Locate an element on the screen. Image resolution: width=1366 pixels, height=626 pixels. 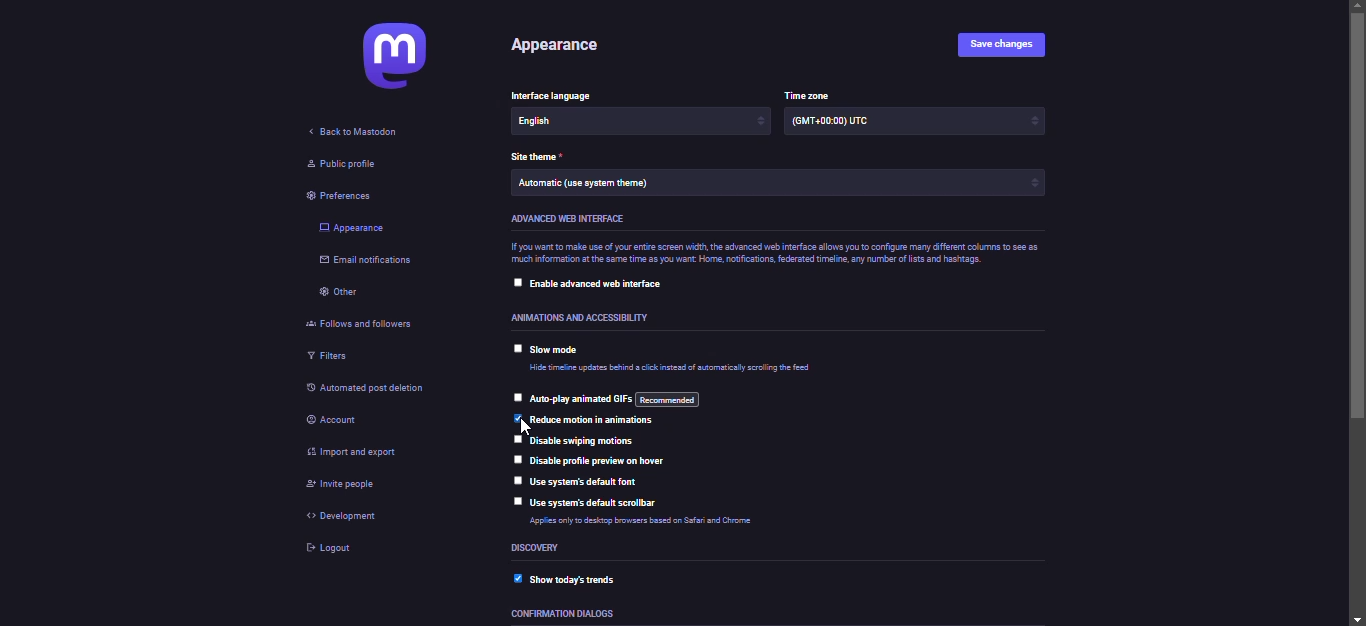
scroll bar is located at coordinates (1358, 313).